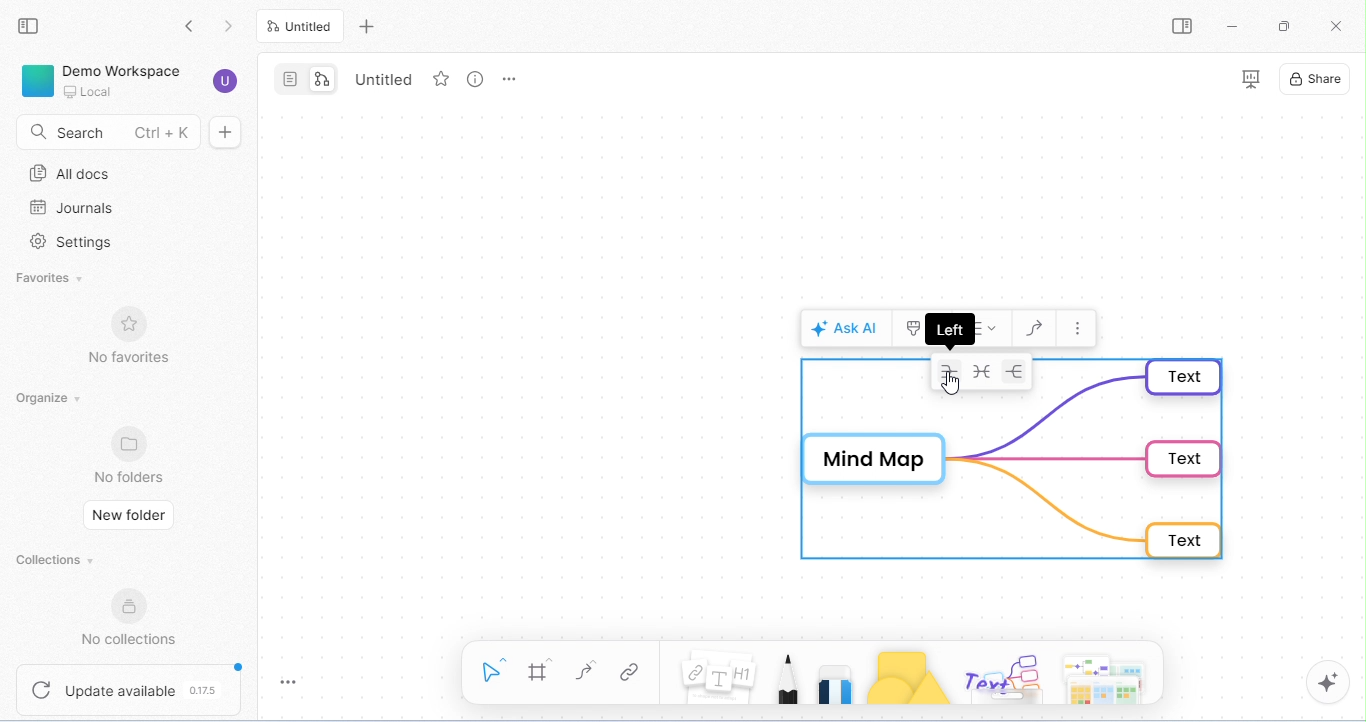  I want to click on add new tab, so click(368, 25).